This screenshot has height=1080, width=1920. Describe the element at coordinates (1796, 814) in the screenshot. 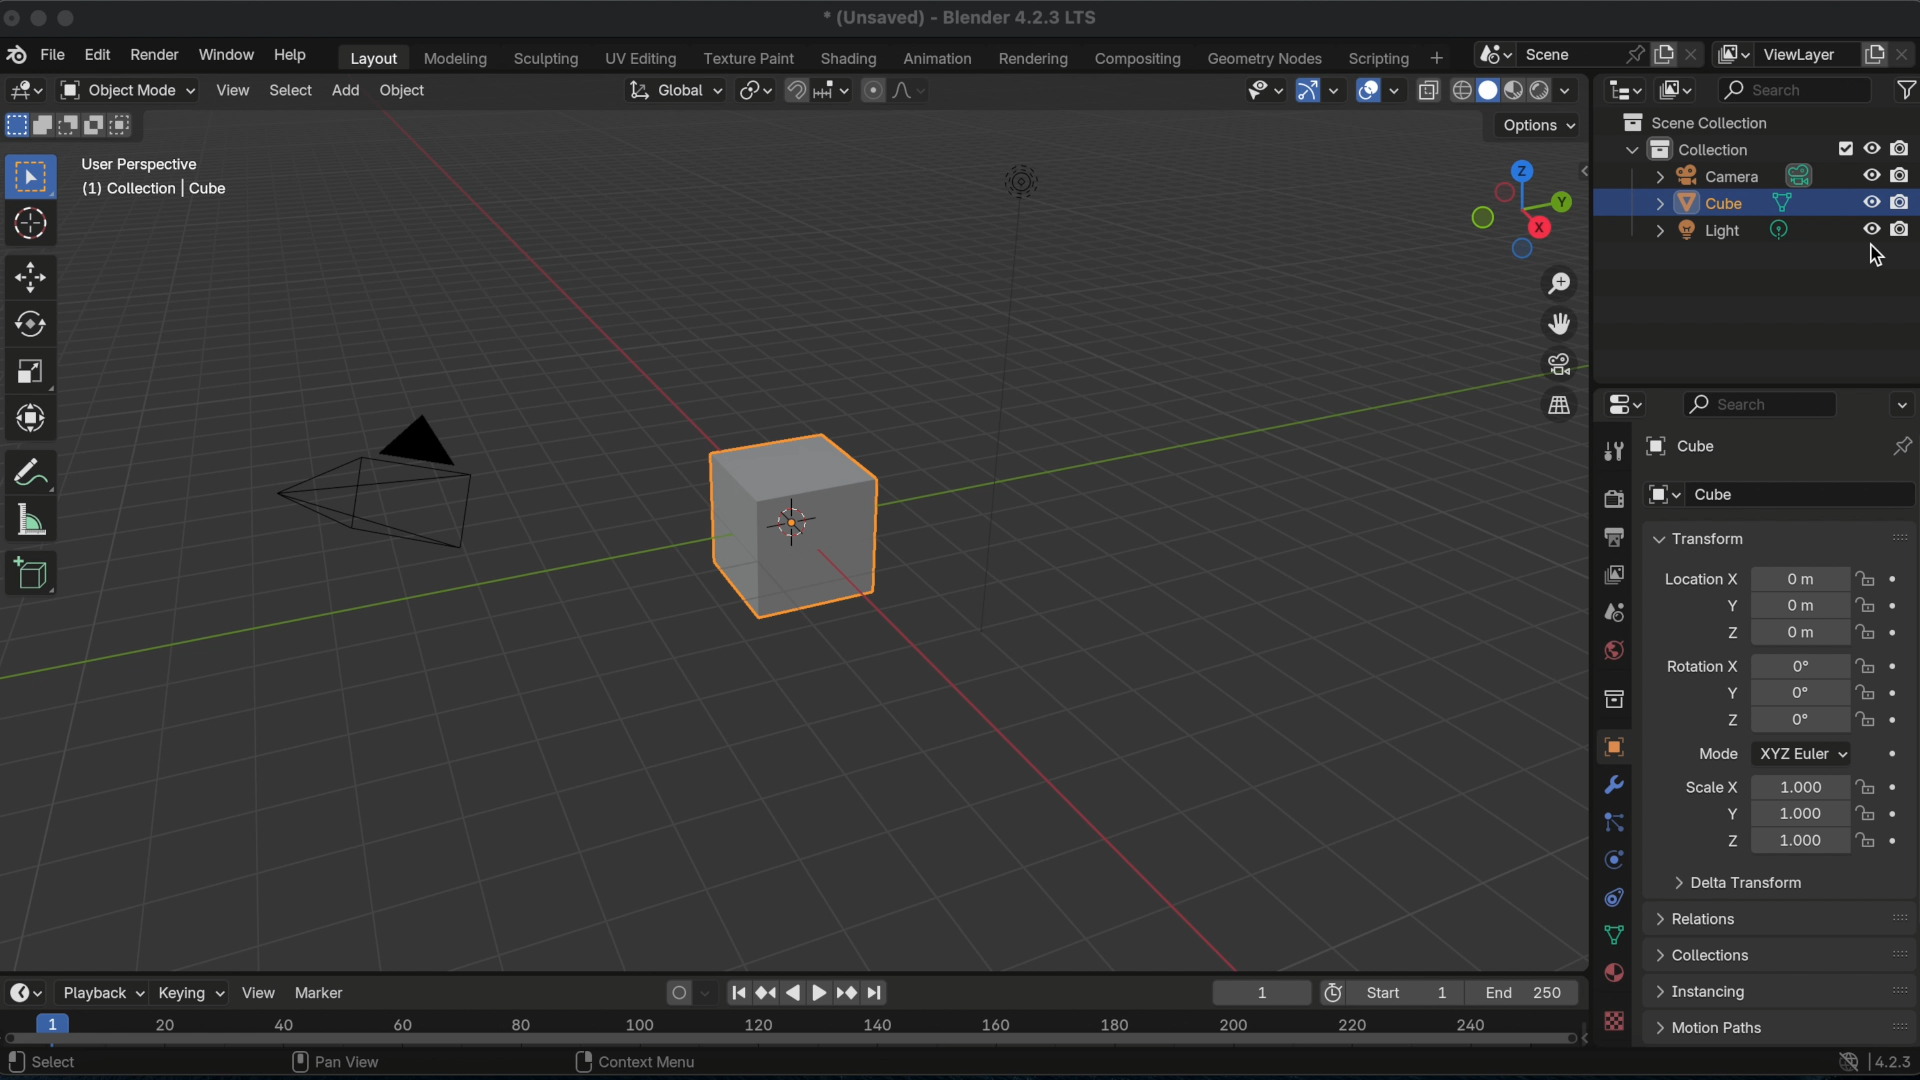

I see `location scale` at that location.